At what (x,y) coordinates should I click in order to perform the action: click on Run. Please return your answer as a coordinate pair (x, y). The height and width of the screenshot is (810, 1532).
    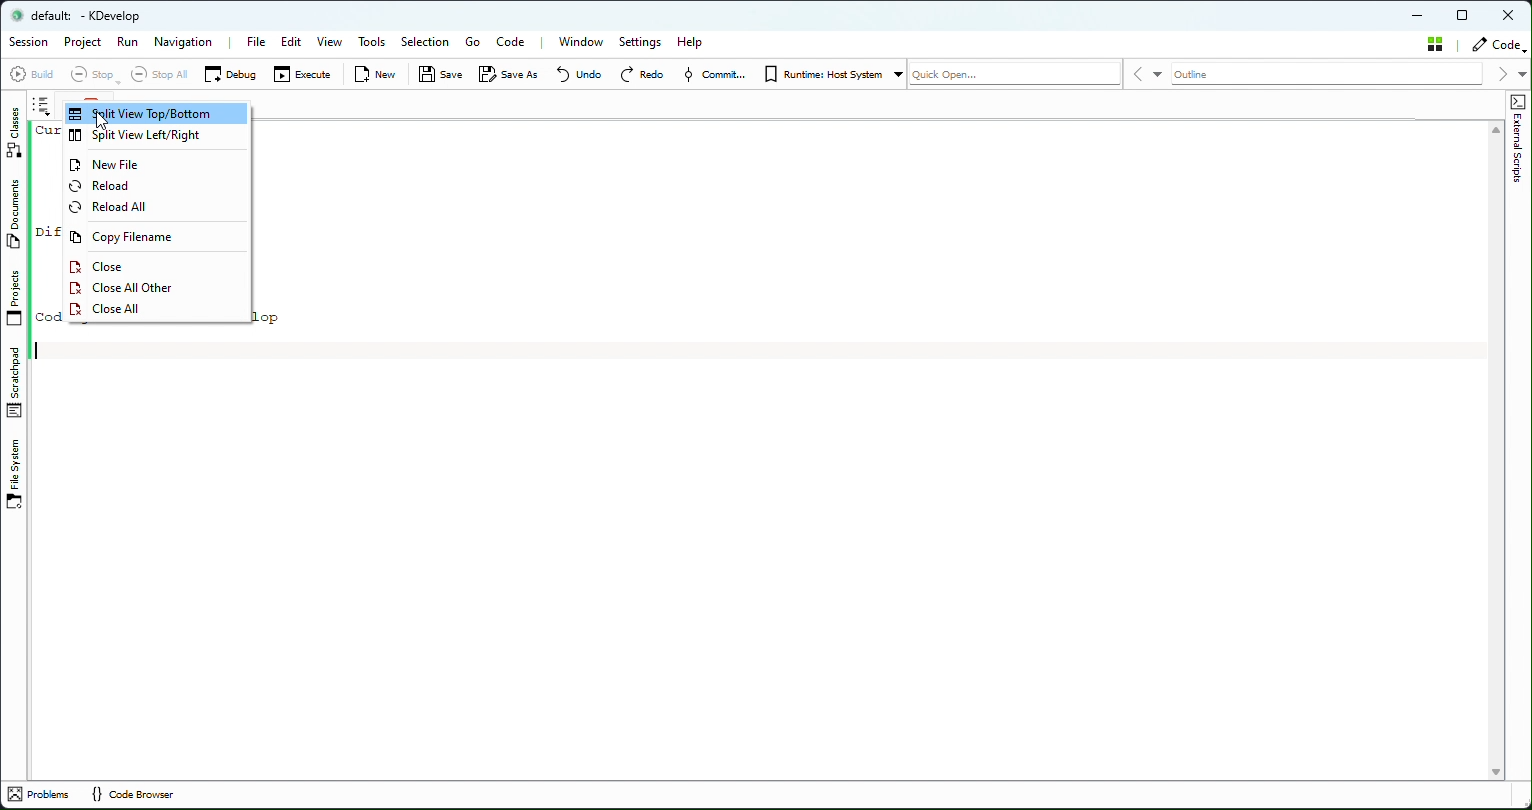
    Looking at the image, I should click on (128, 42).